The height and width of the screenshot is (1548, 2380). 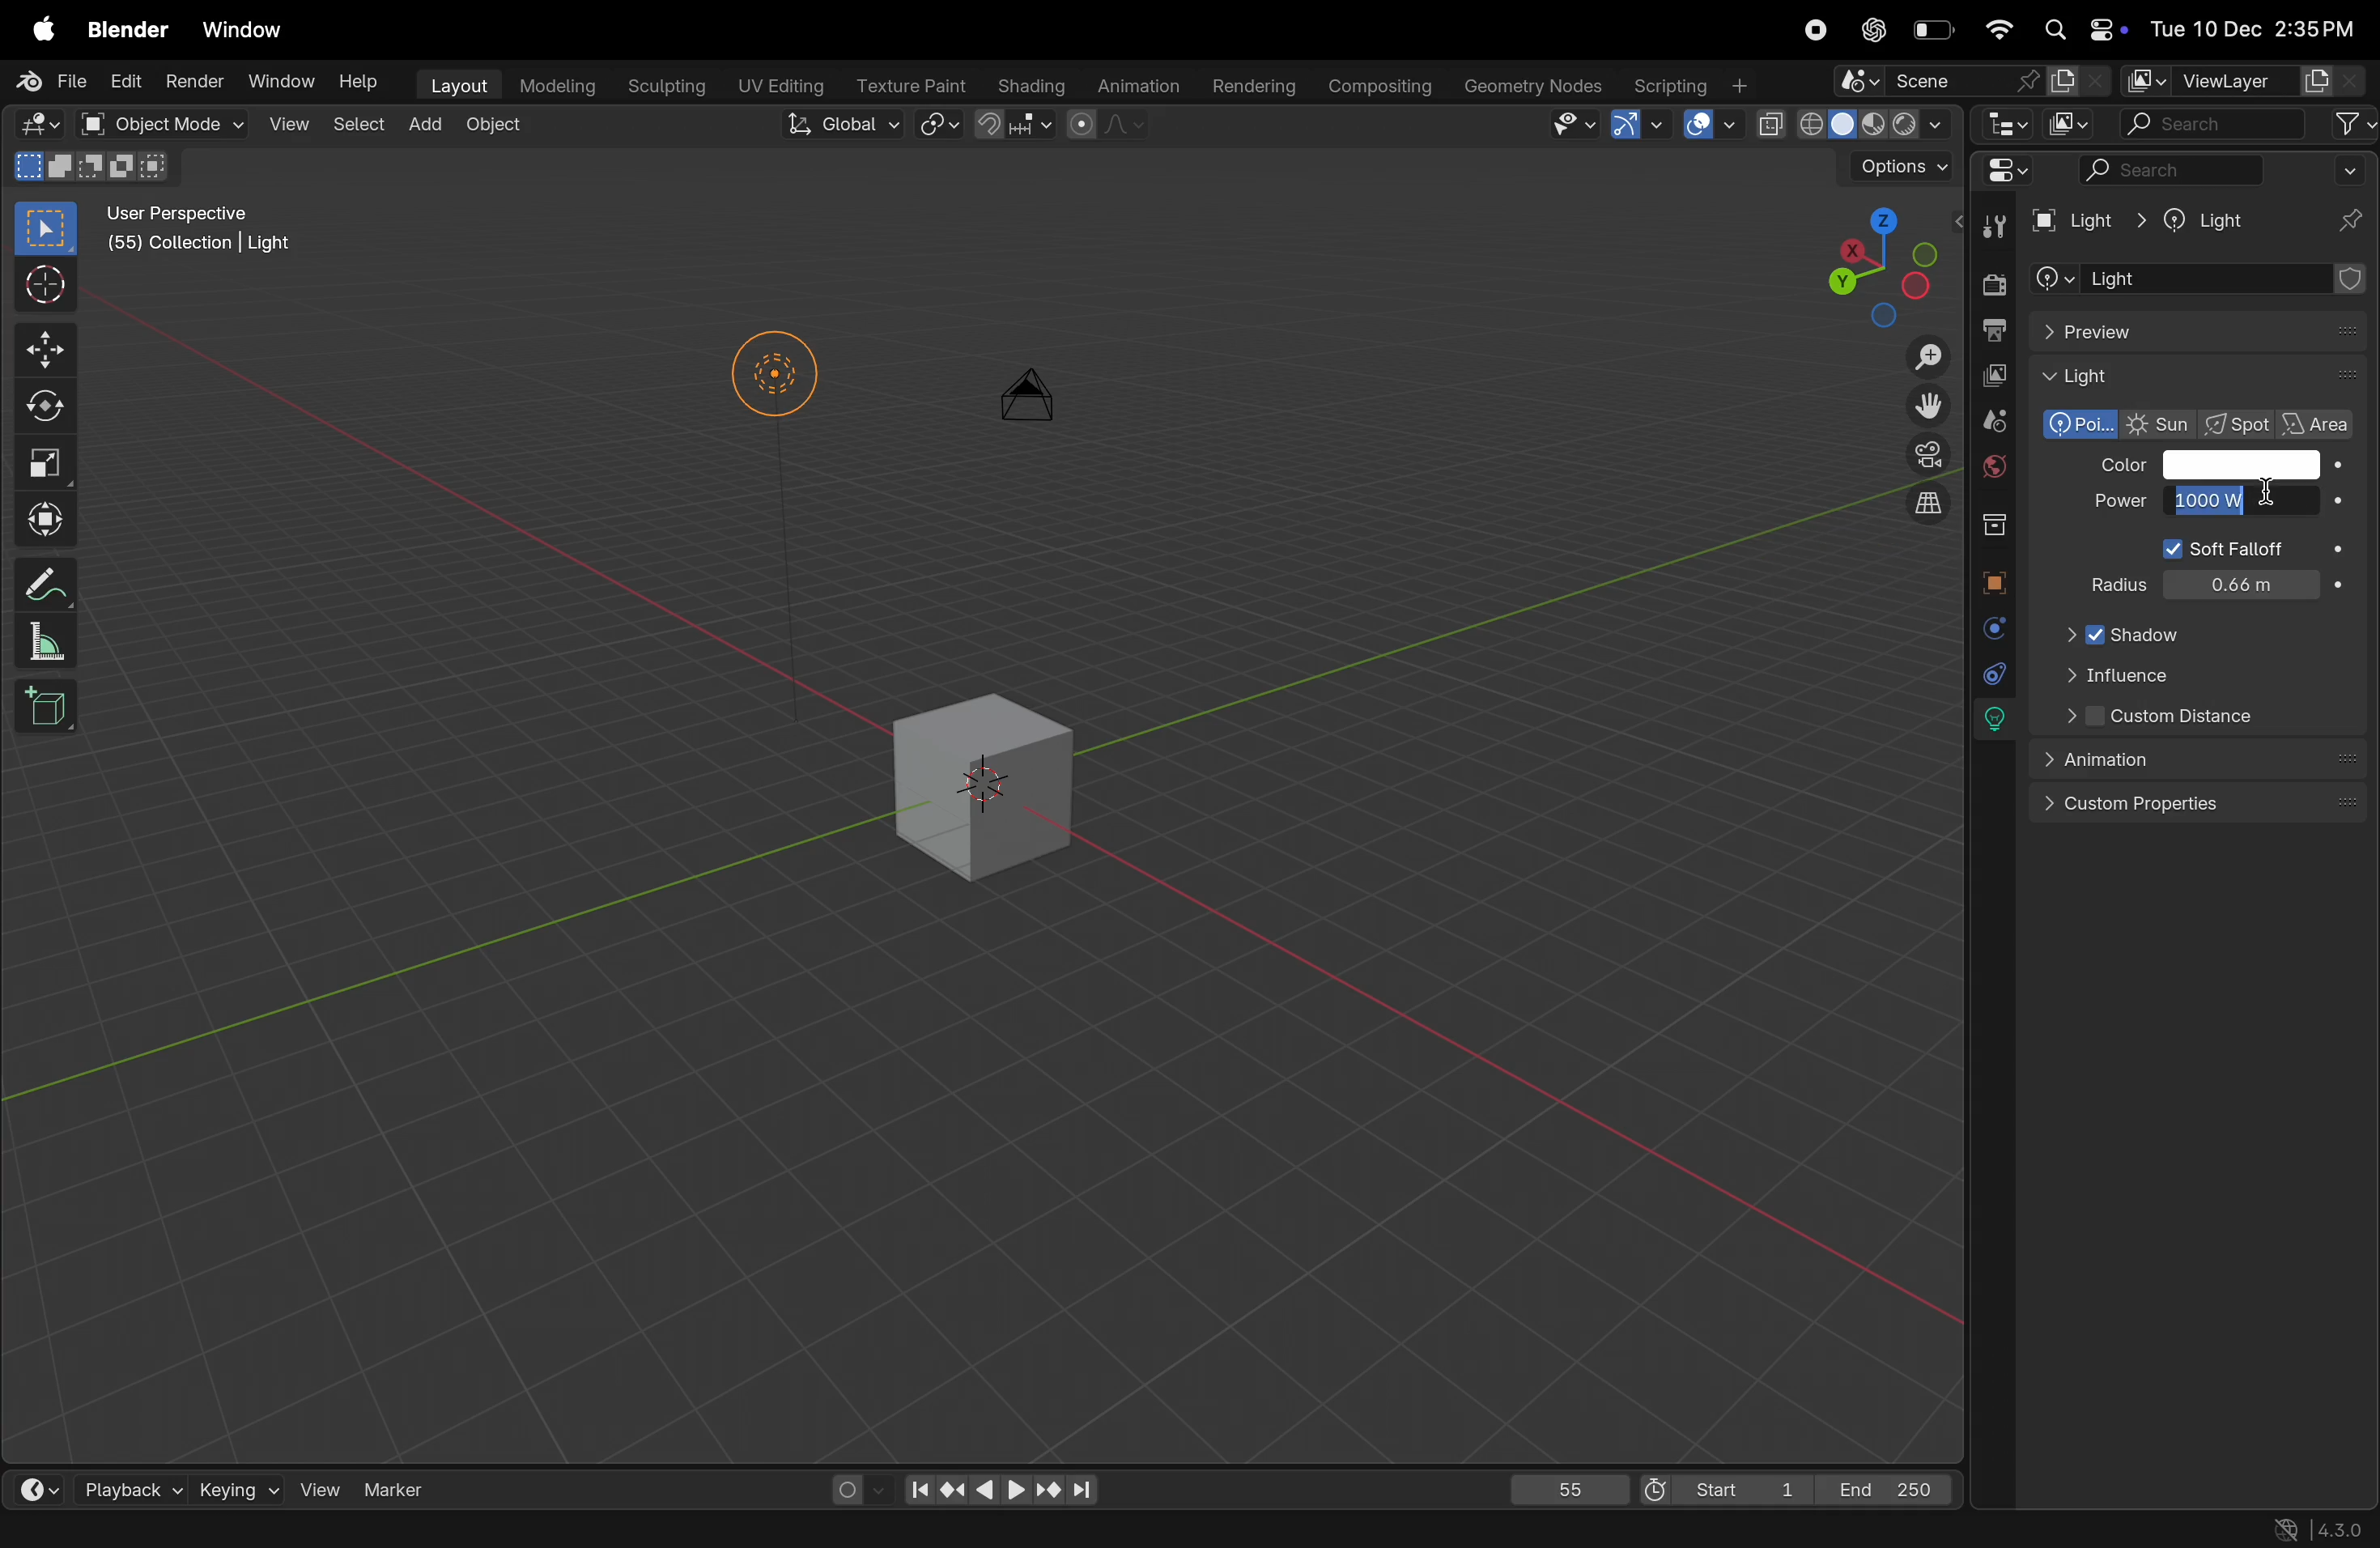 What do you see at coordinates (2254, 503) in the screenshot?
I see `10000` at bounding box center [2254, 503].